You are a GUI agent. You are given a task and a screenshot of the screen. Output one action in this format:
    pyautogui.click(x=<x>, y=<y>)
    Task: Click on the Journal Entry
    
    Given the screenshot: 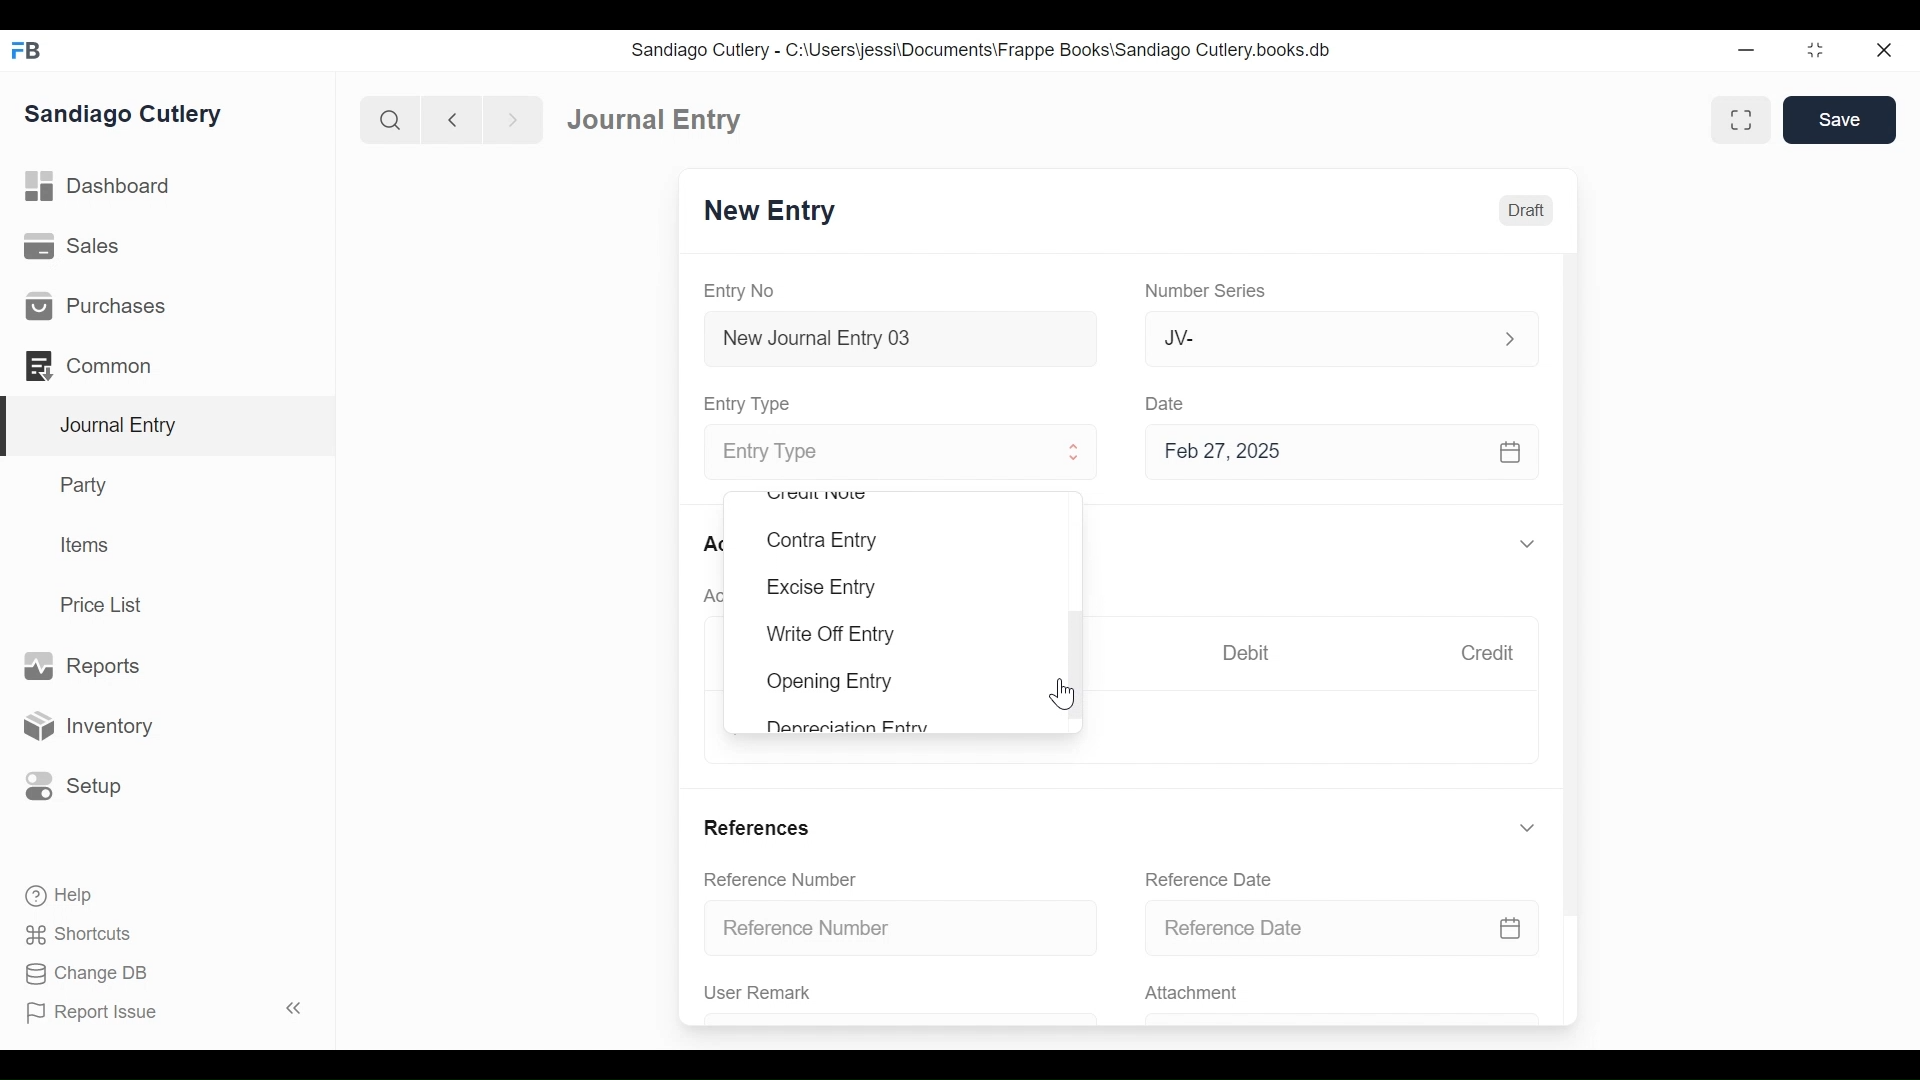 What is the action you would take?
    pyautogui.click(x=164, y=427)
    